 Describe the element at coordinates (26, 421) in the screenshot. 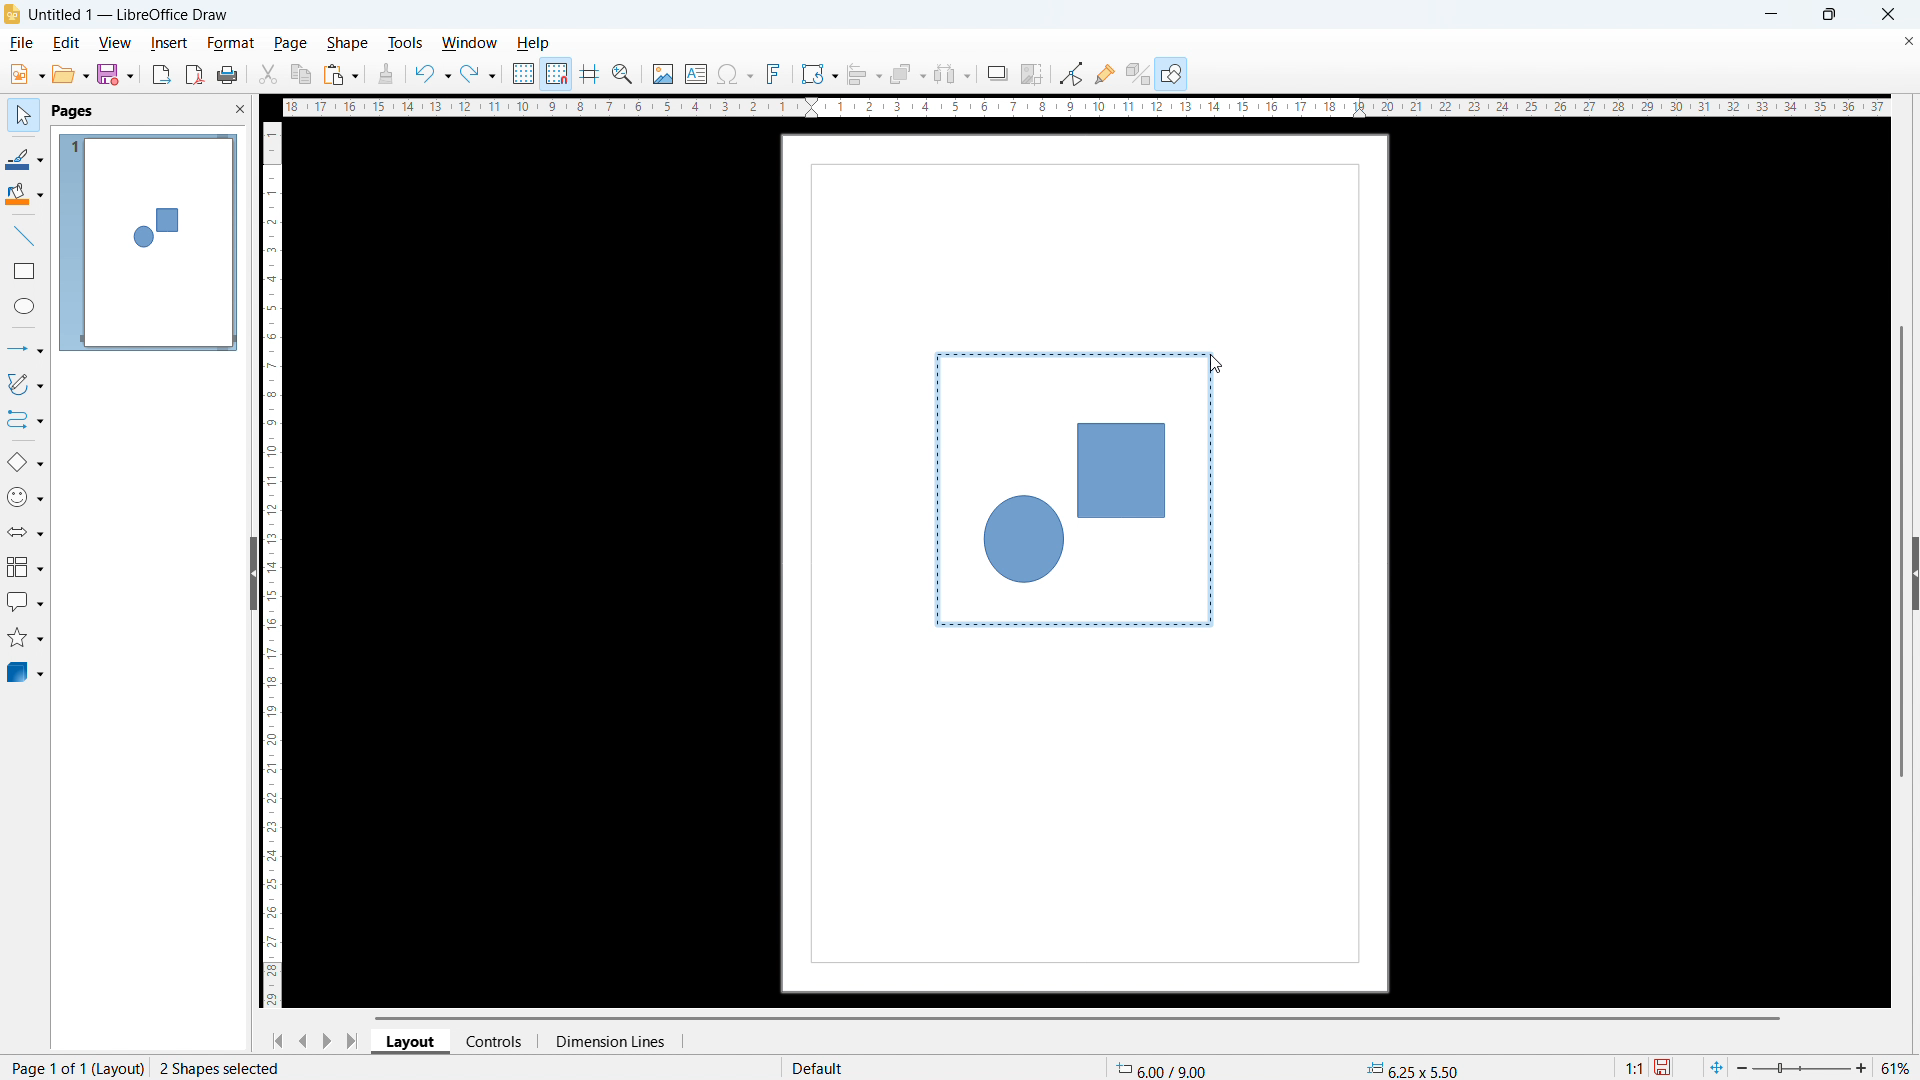

I see `connectors` at that location.